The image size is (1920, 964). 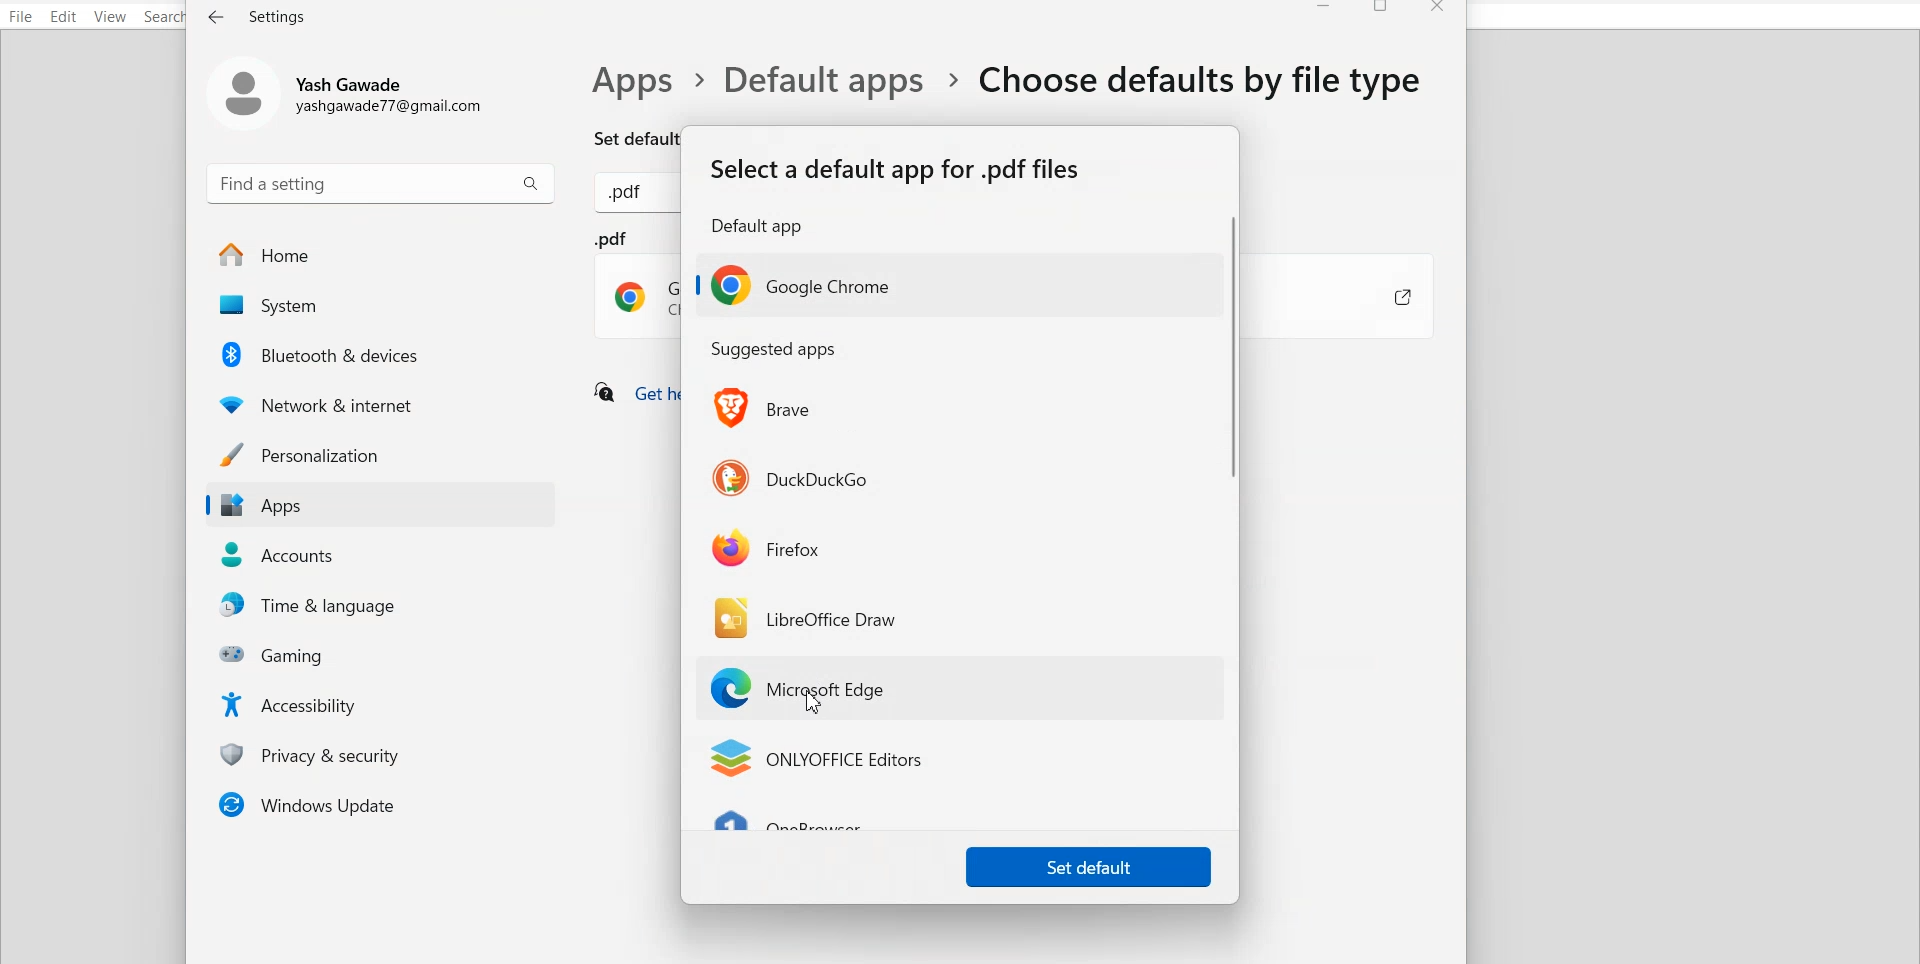 What do you see at coordinates (379, 454) in the screenshot?
I see `Personalization` at bounding box center [379, 454].